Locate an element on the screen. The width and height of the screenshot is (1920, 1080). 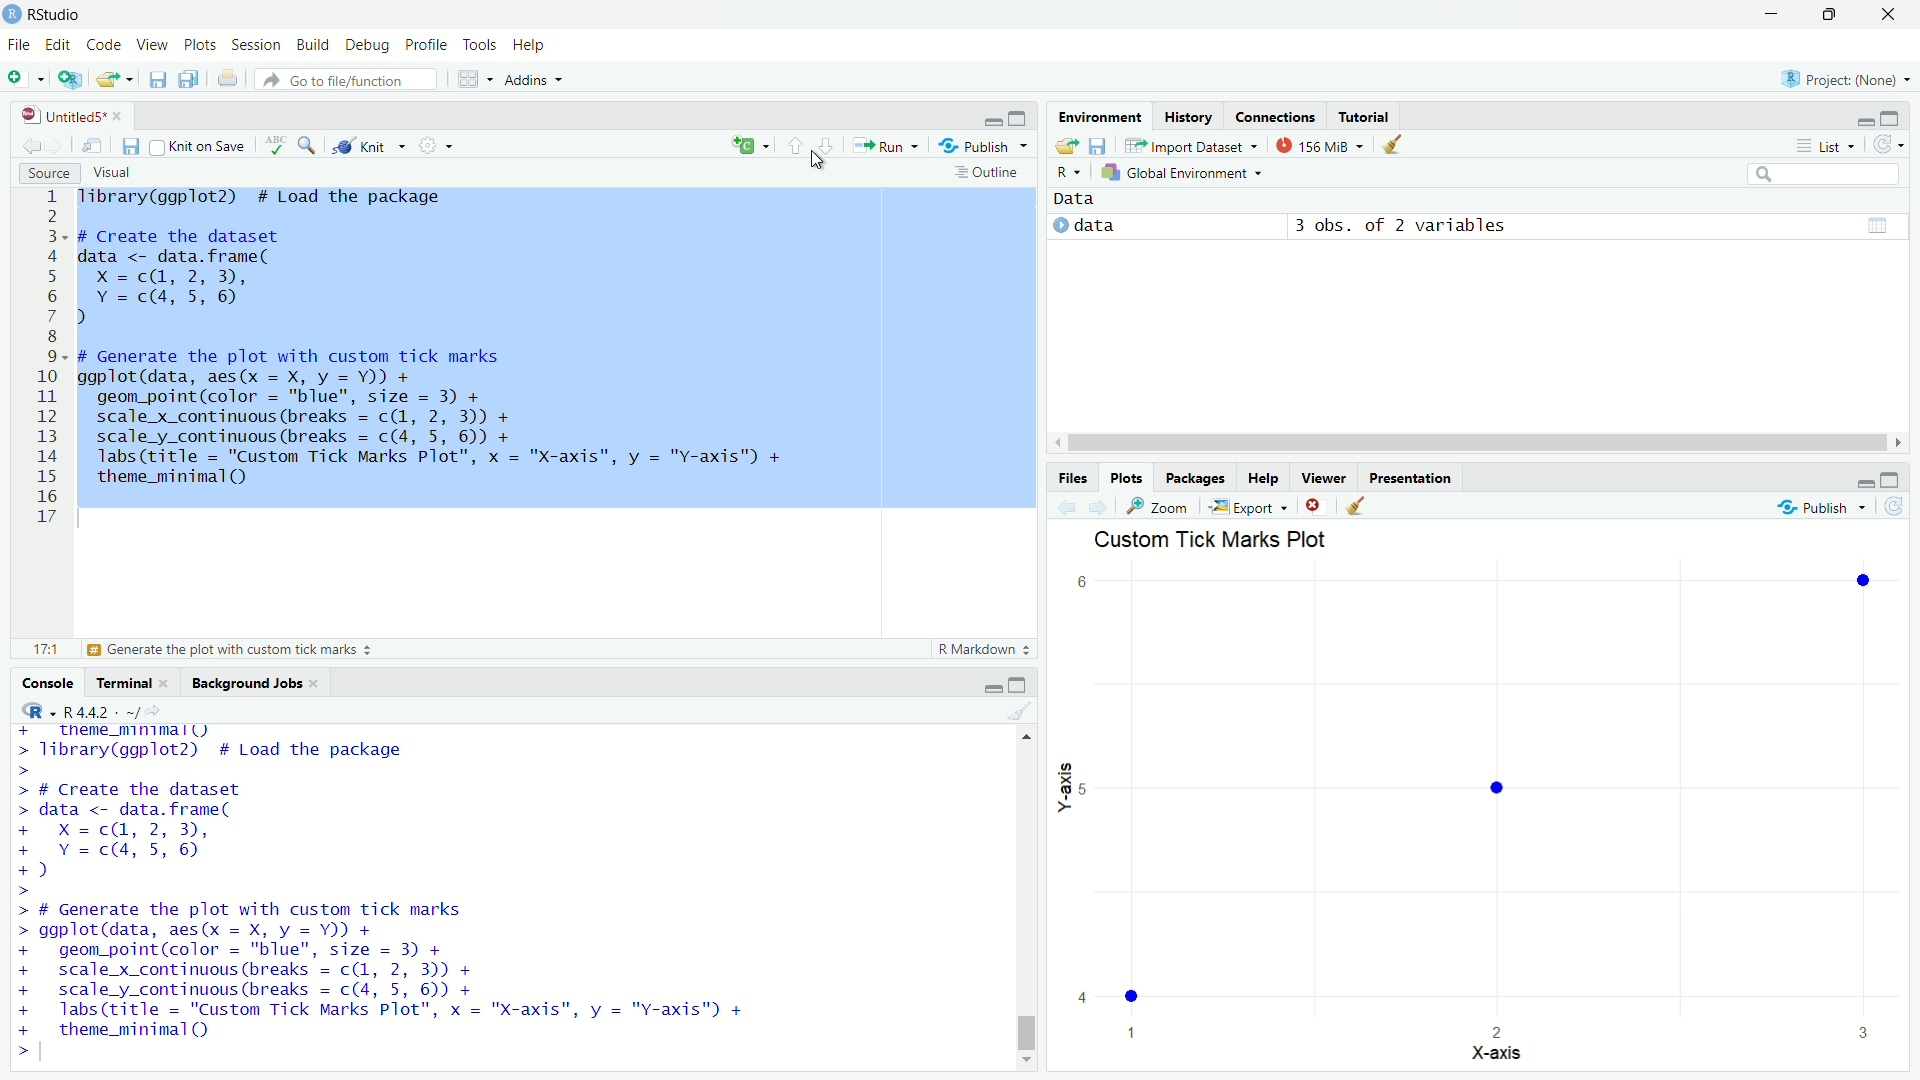
 is located at coordinates (42, 360).